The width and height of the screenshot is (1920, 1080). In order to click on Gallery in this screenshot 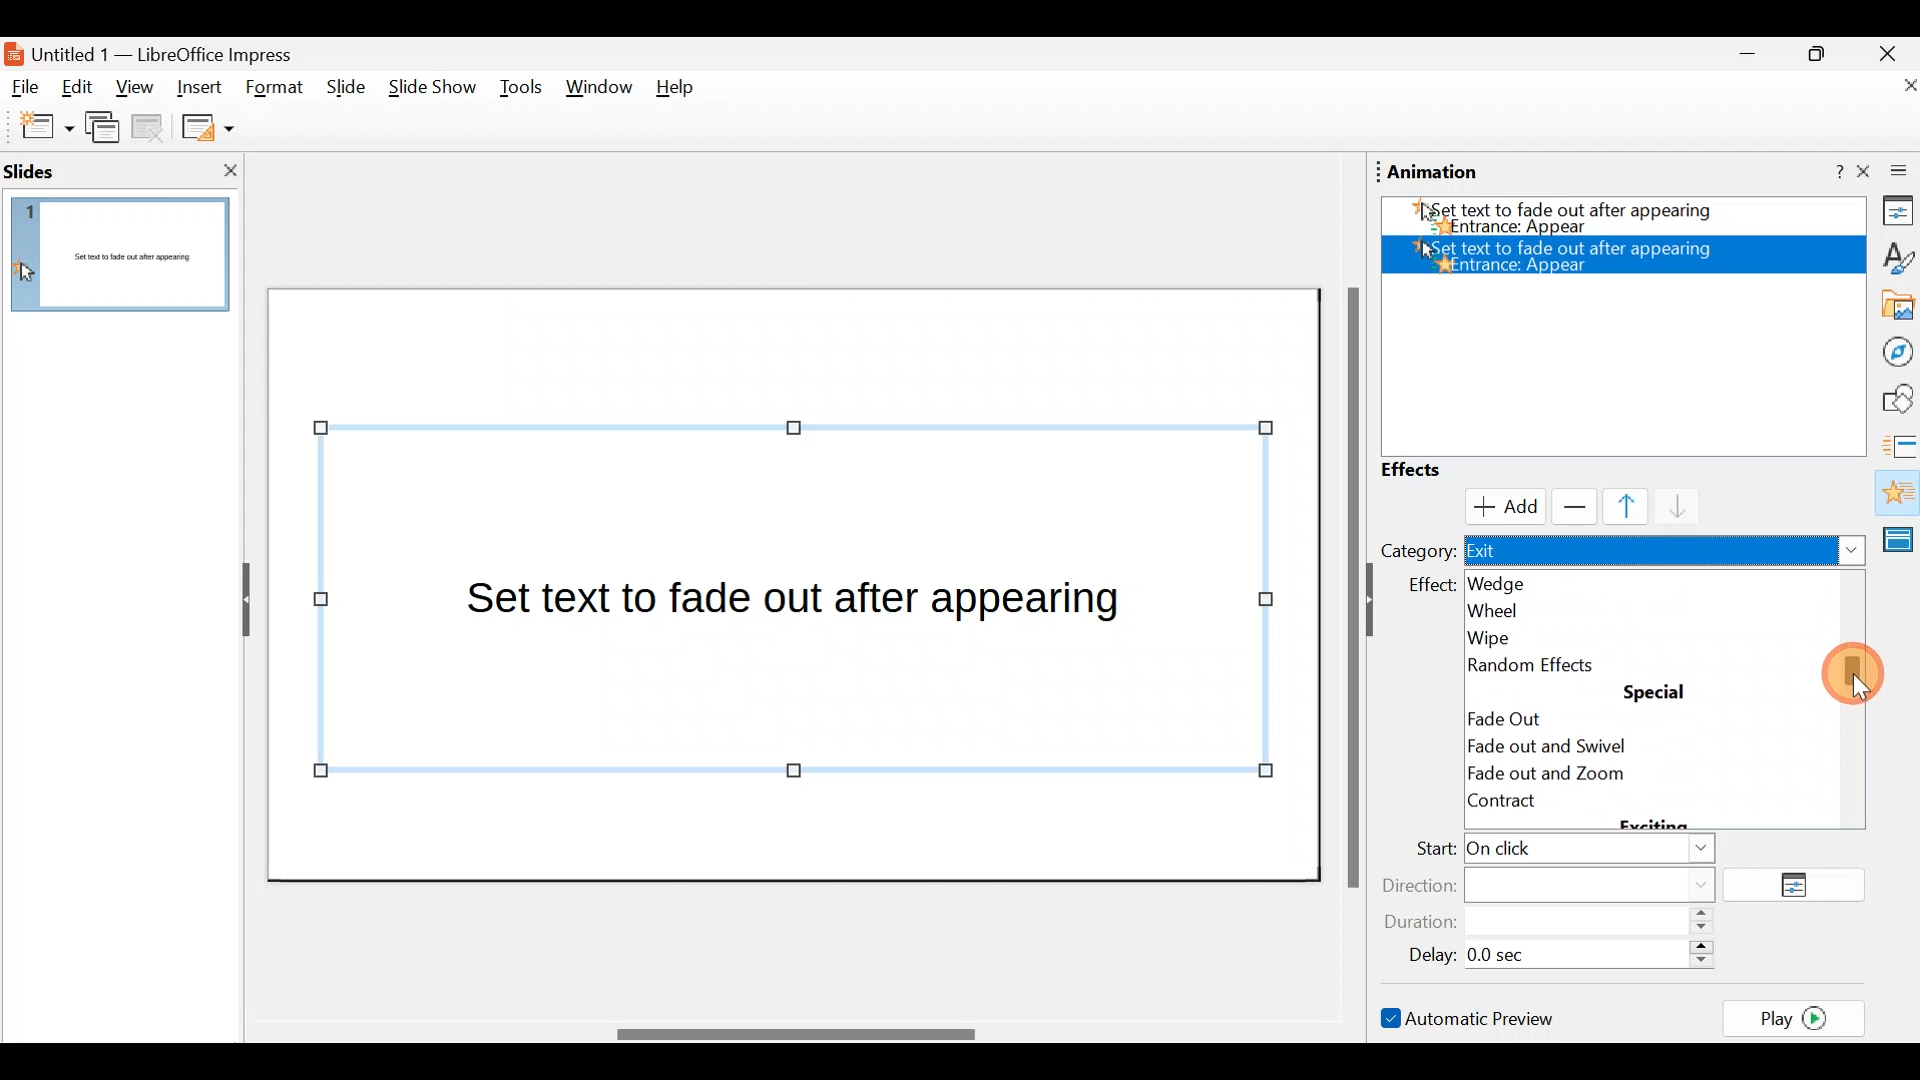, I will do `click(1894, 306)`.